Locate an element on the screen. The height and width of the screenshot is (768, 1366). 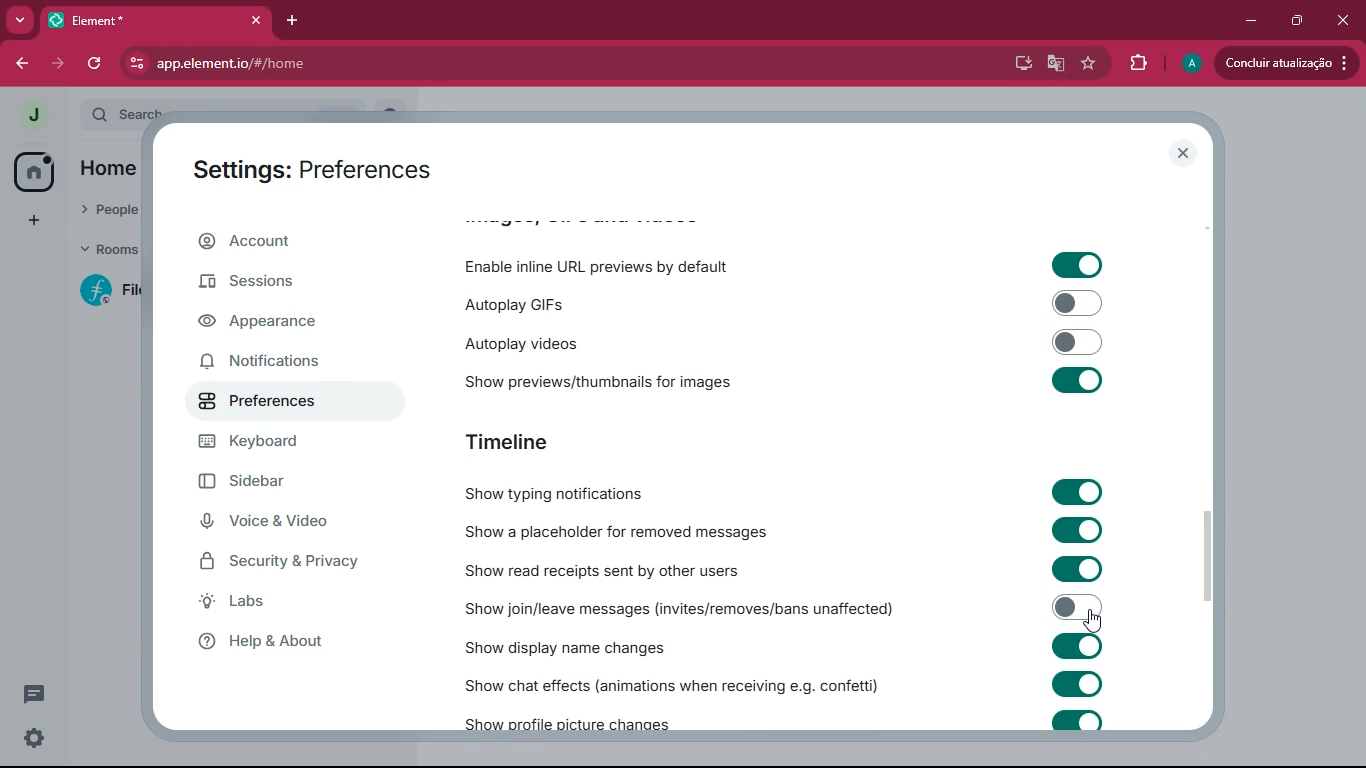
toggle on/off is located at coordinates (1079, 380).